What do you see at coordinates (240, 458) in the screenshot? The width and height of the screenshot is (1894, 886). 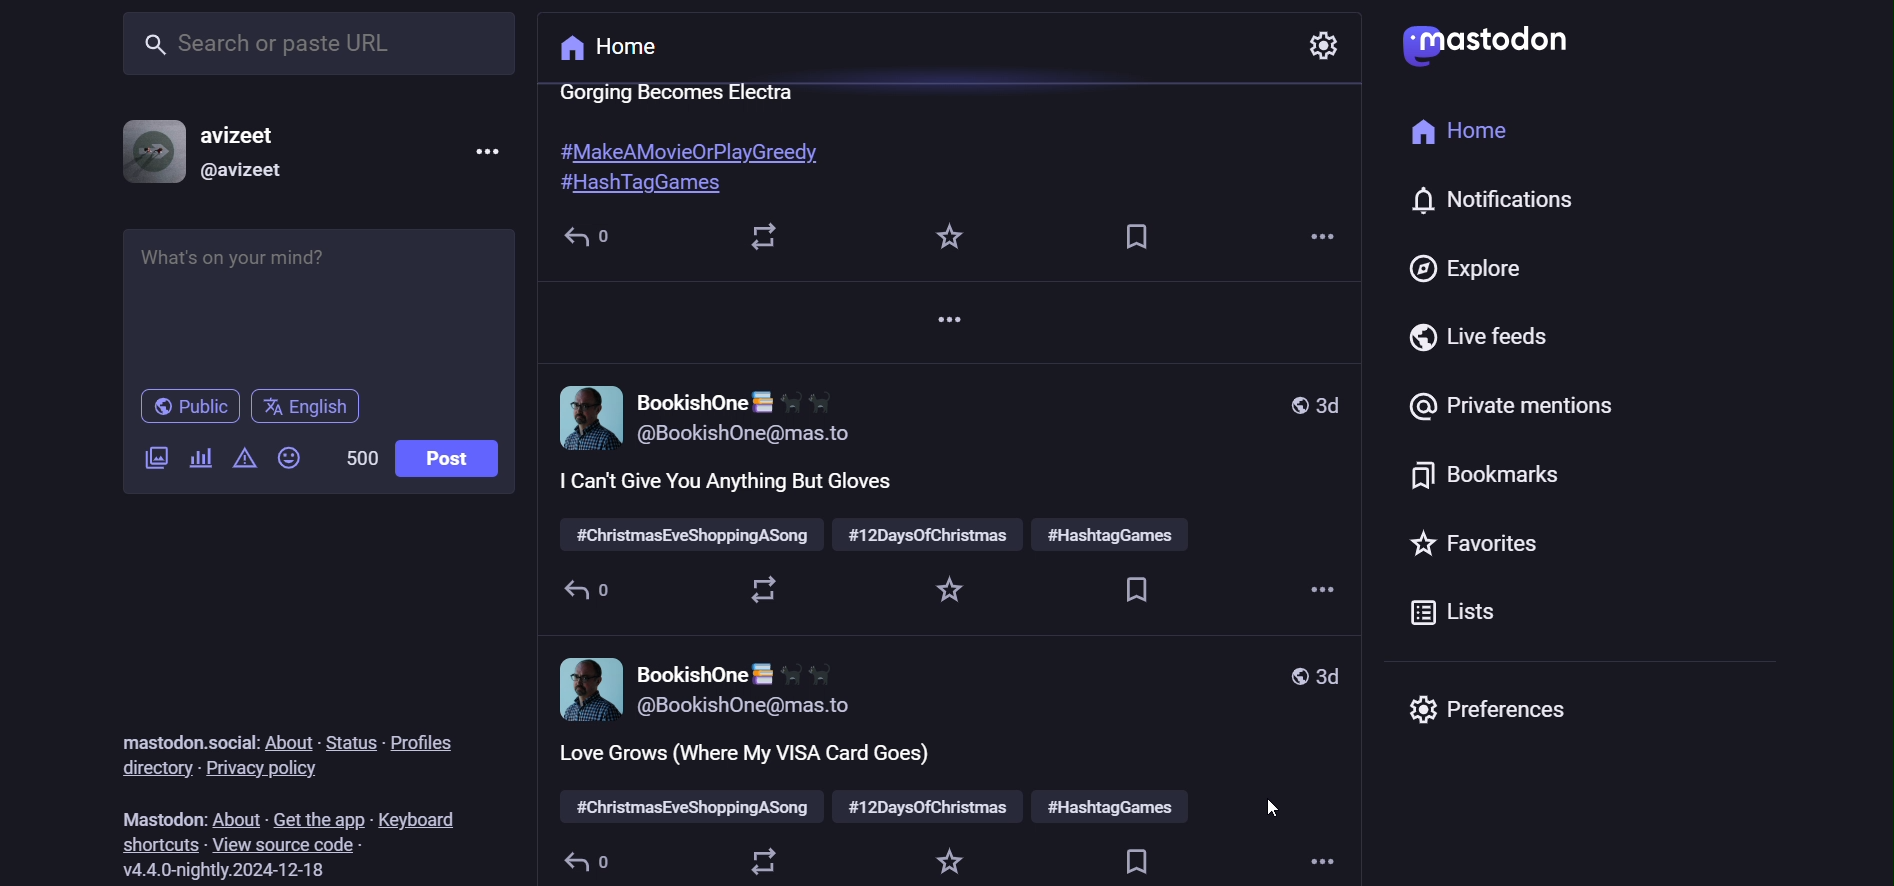 I see `content warning` at bounding box center [240, 458].